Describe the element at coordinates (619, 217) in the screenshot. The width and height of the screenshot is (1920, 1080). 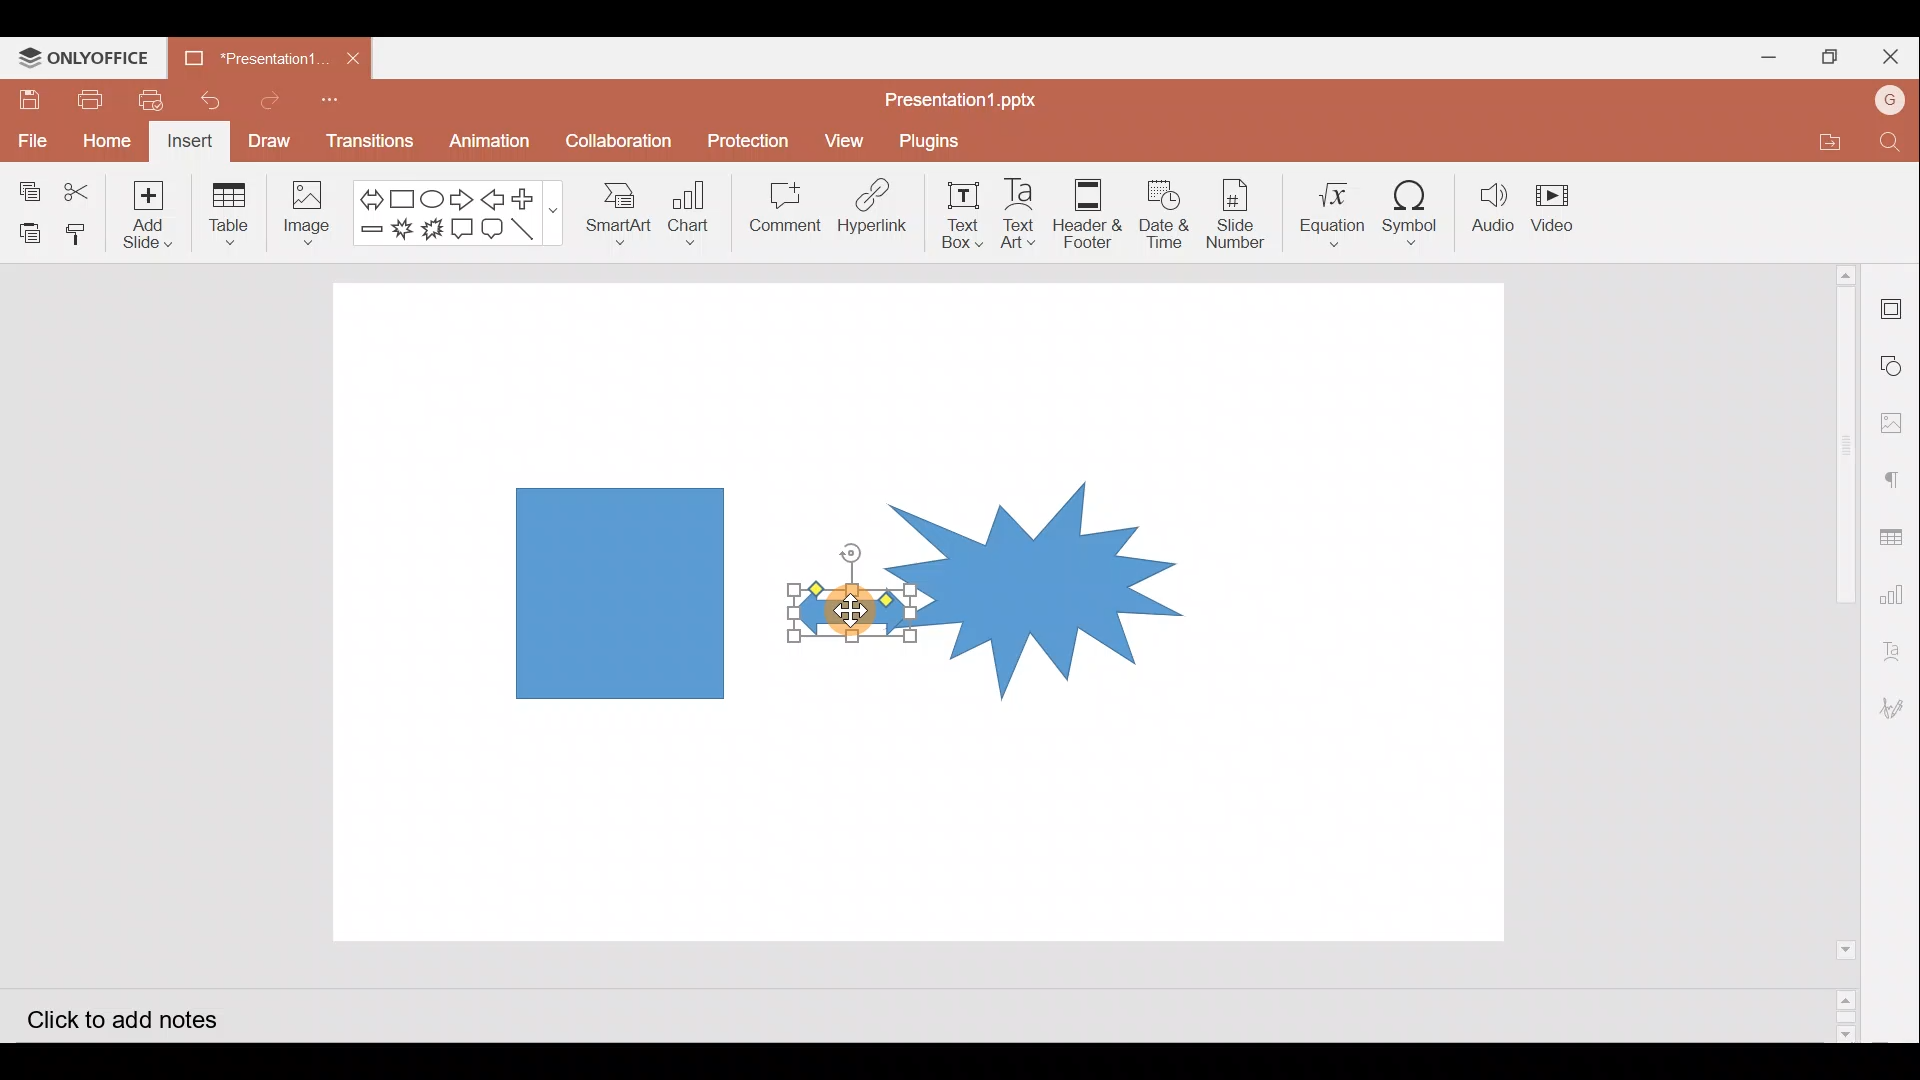
I see `SmartArt` at that location.